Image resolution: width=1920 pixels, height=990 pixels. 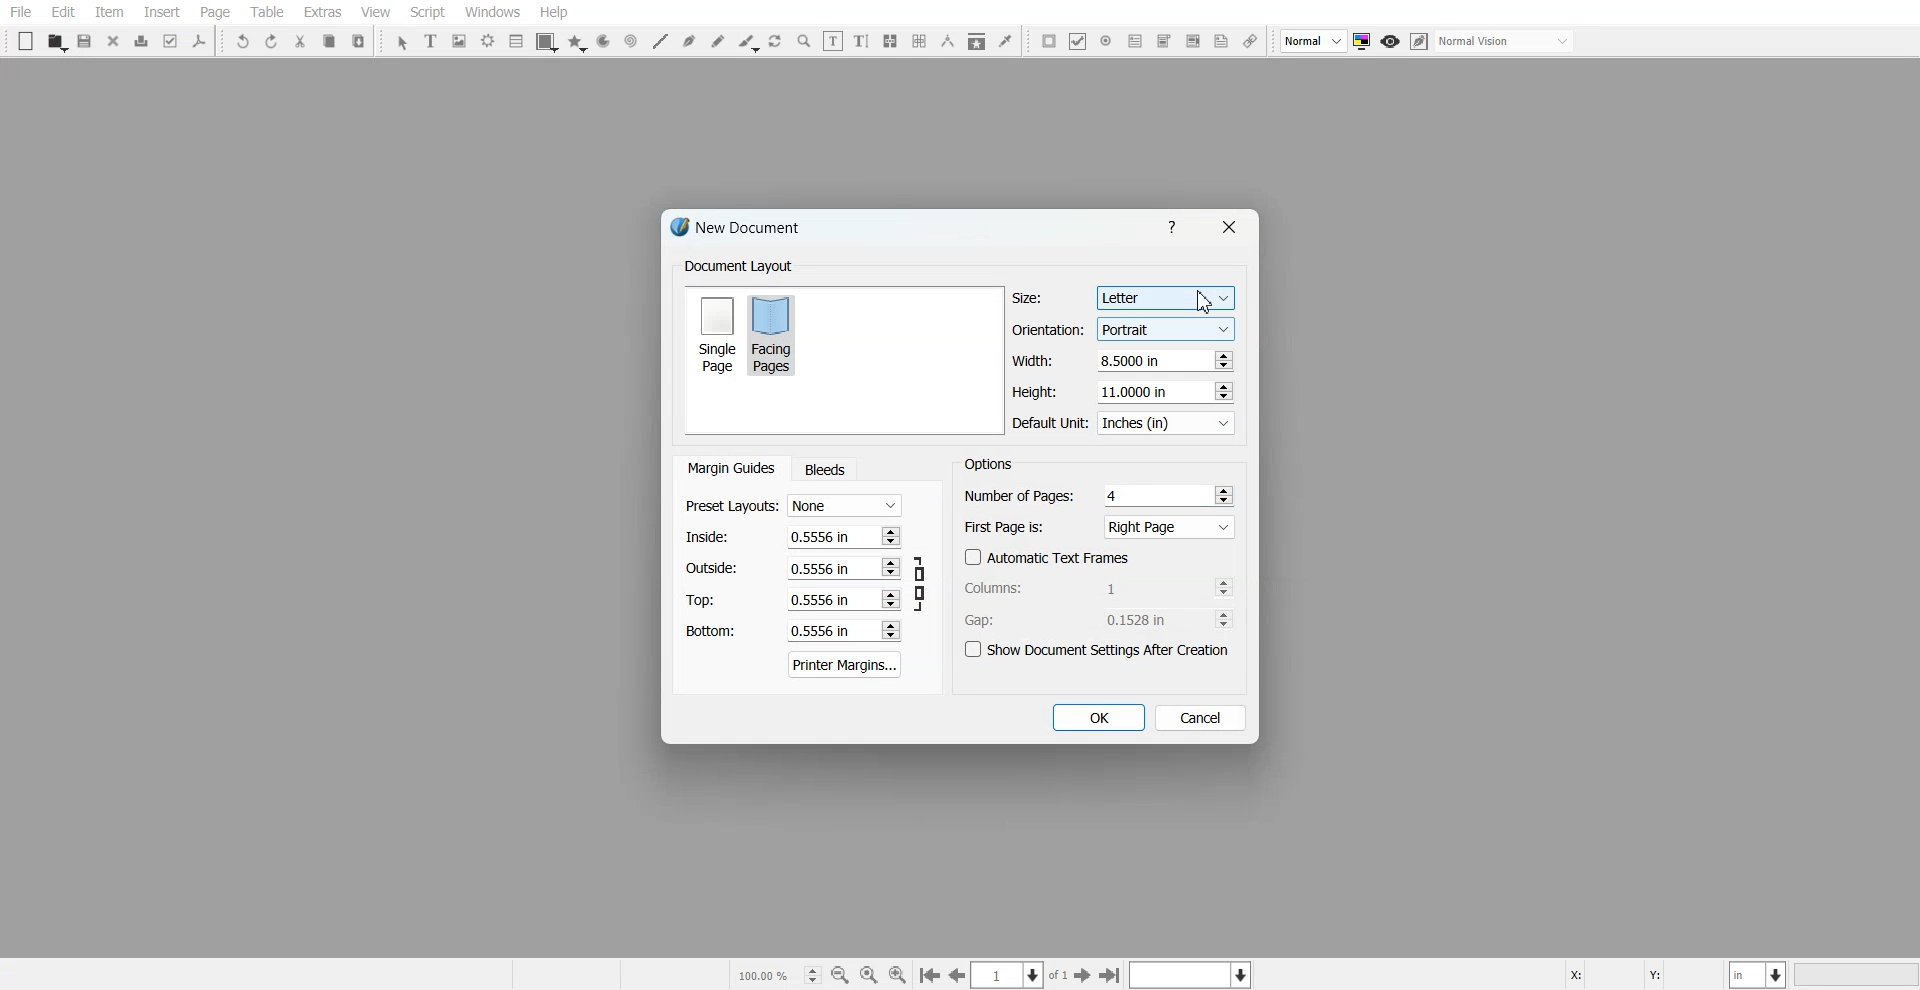 I want to click on Copy Item Properties, so click(x=977, y=41).